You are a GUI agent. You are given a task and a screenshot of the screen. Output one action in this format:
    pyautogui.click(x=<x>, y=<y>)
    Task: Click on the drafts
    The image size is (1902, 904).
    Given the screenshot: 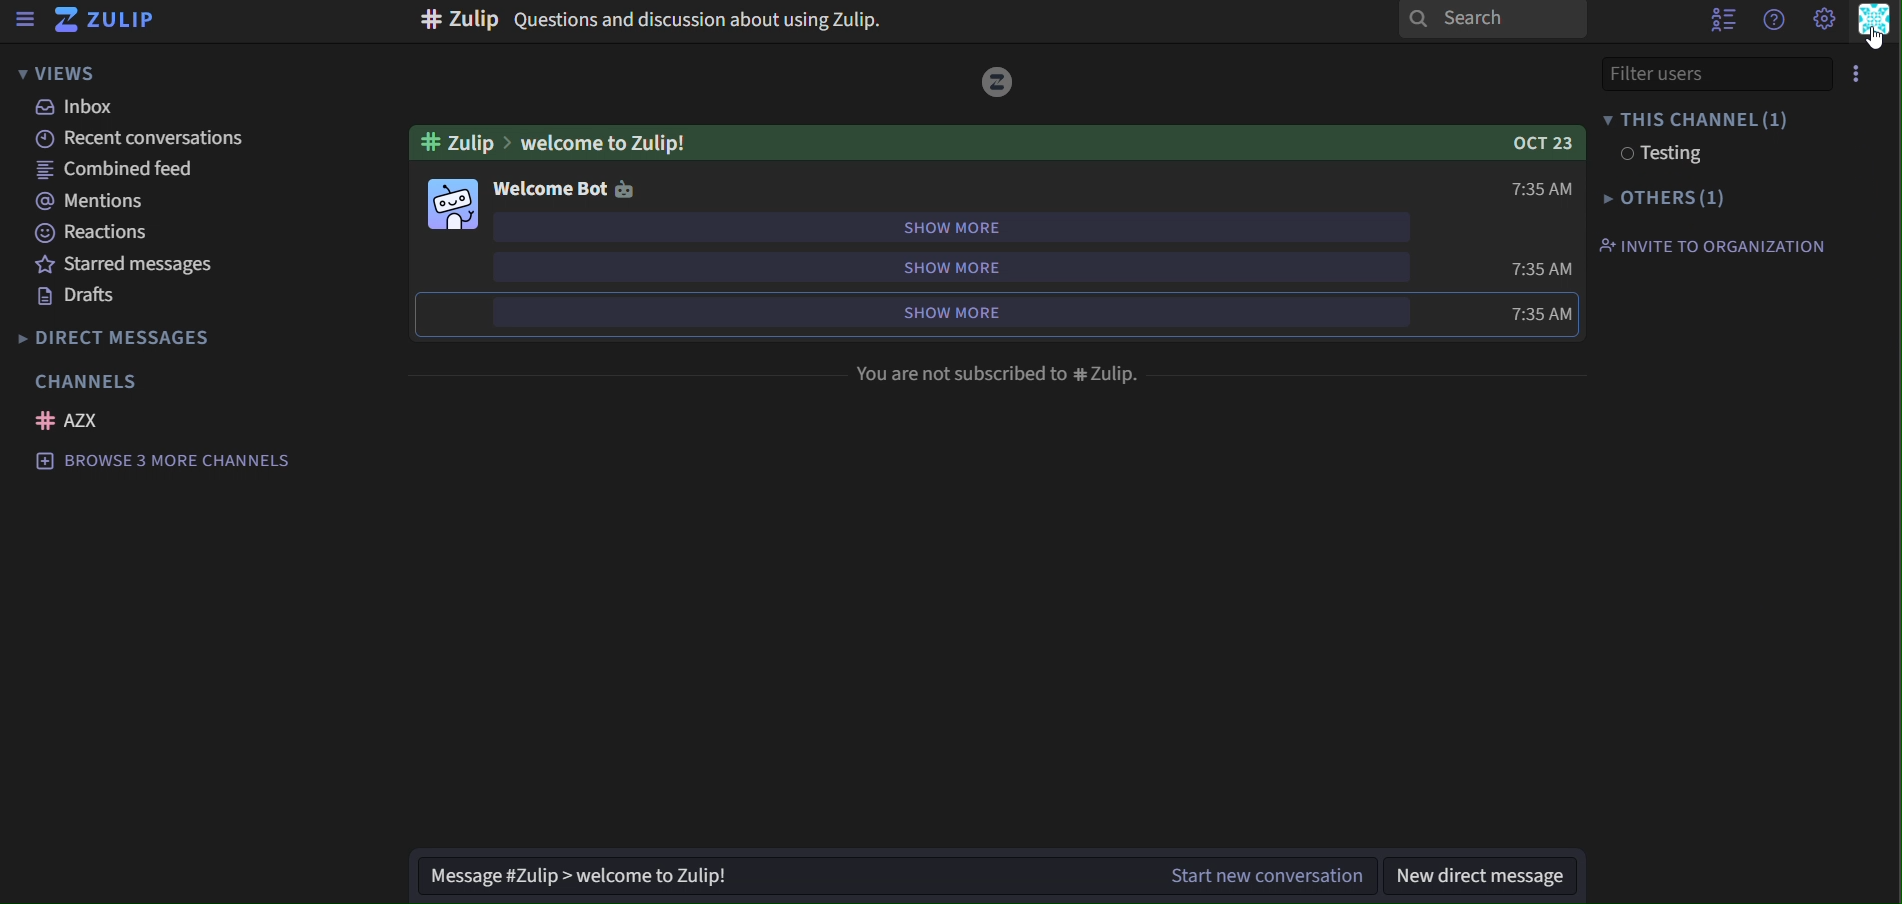 What is the action you would take?
    pyautogui.click(x=74, y=296)
    